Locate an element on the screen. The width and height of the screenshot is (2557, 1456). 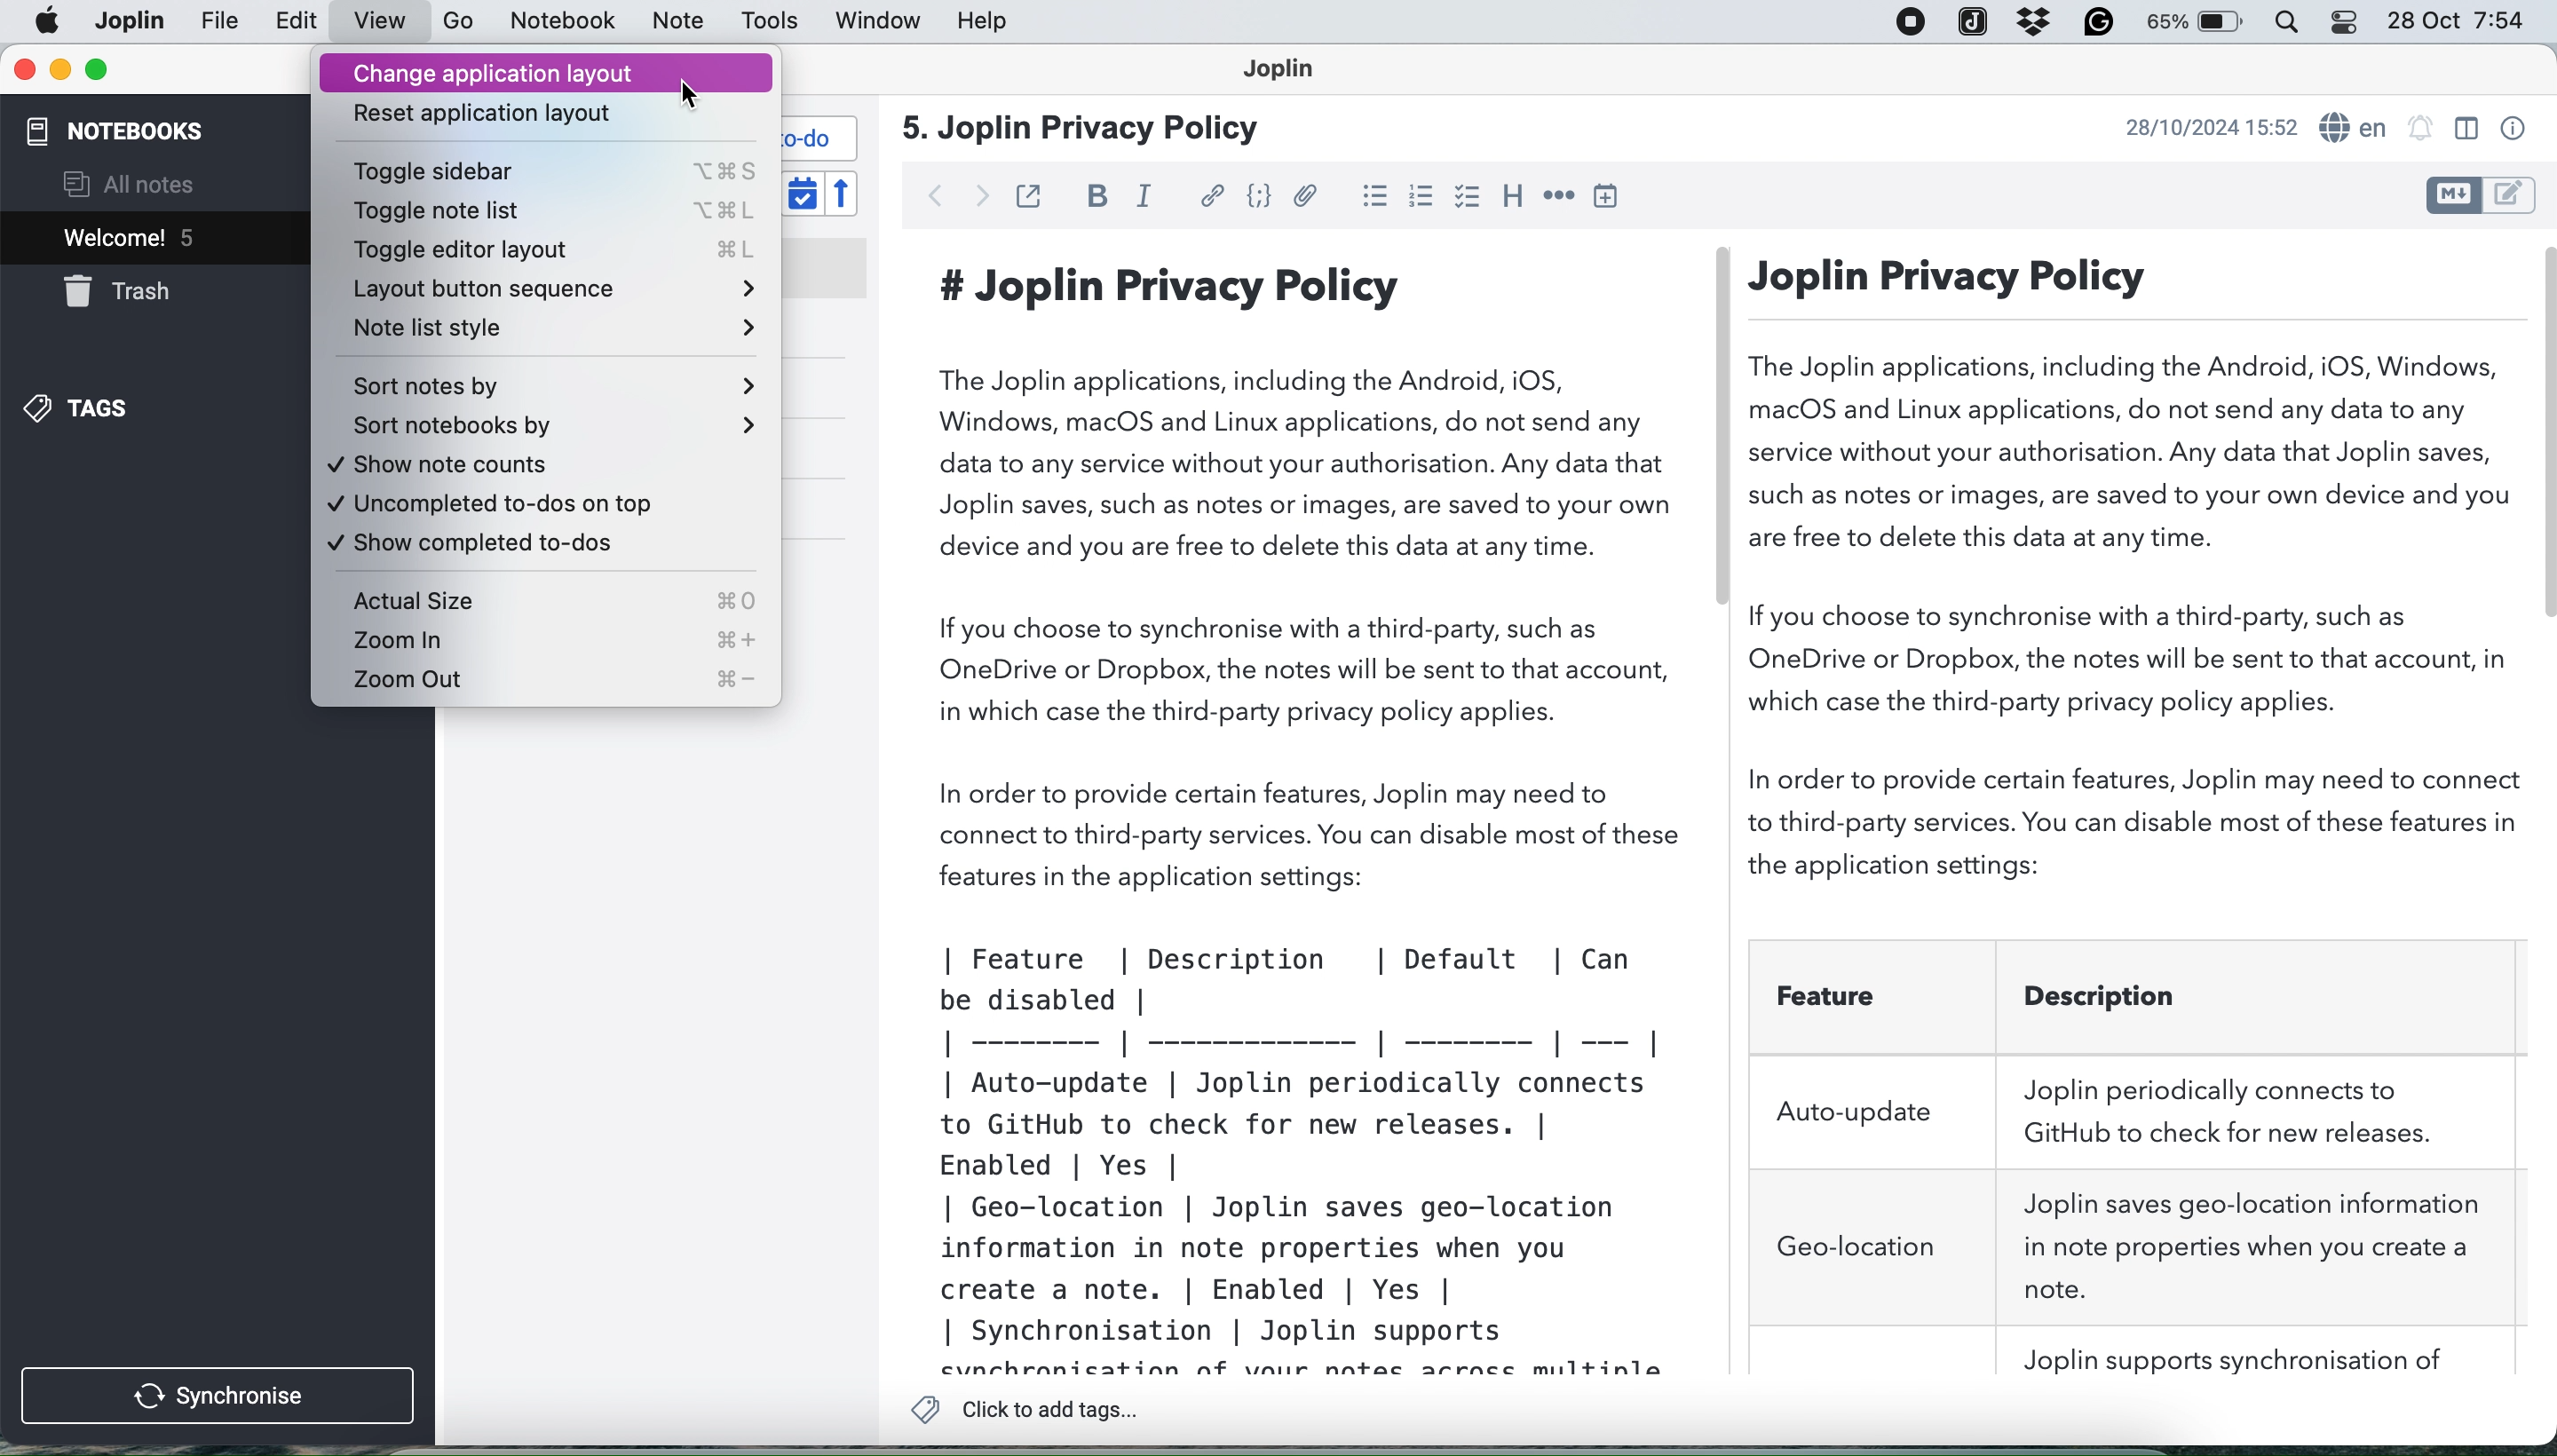
Sort notes by is located at coordinates (549, 384).